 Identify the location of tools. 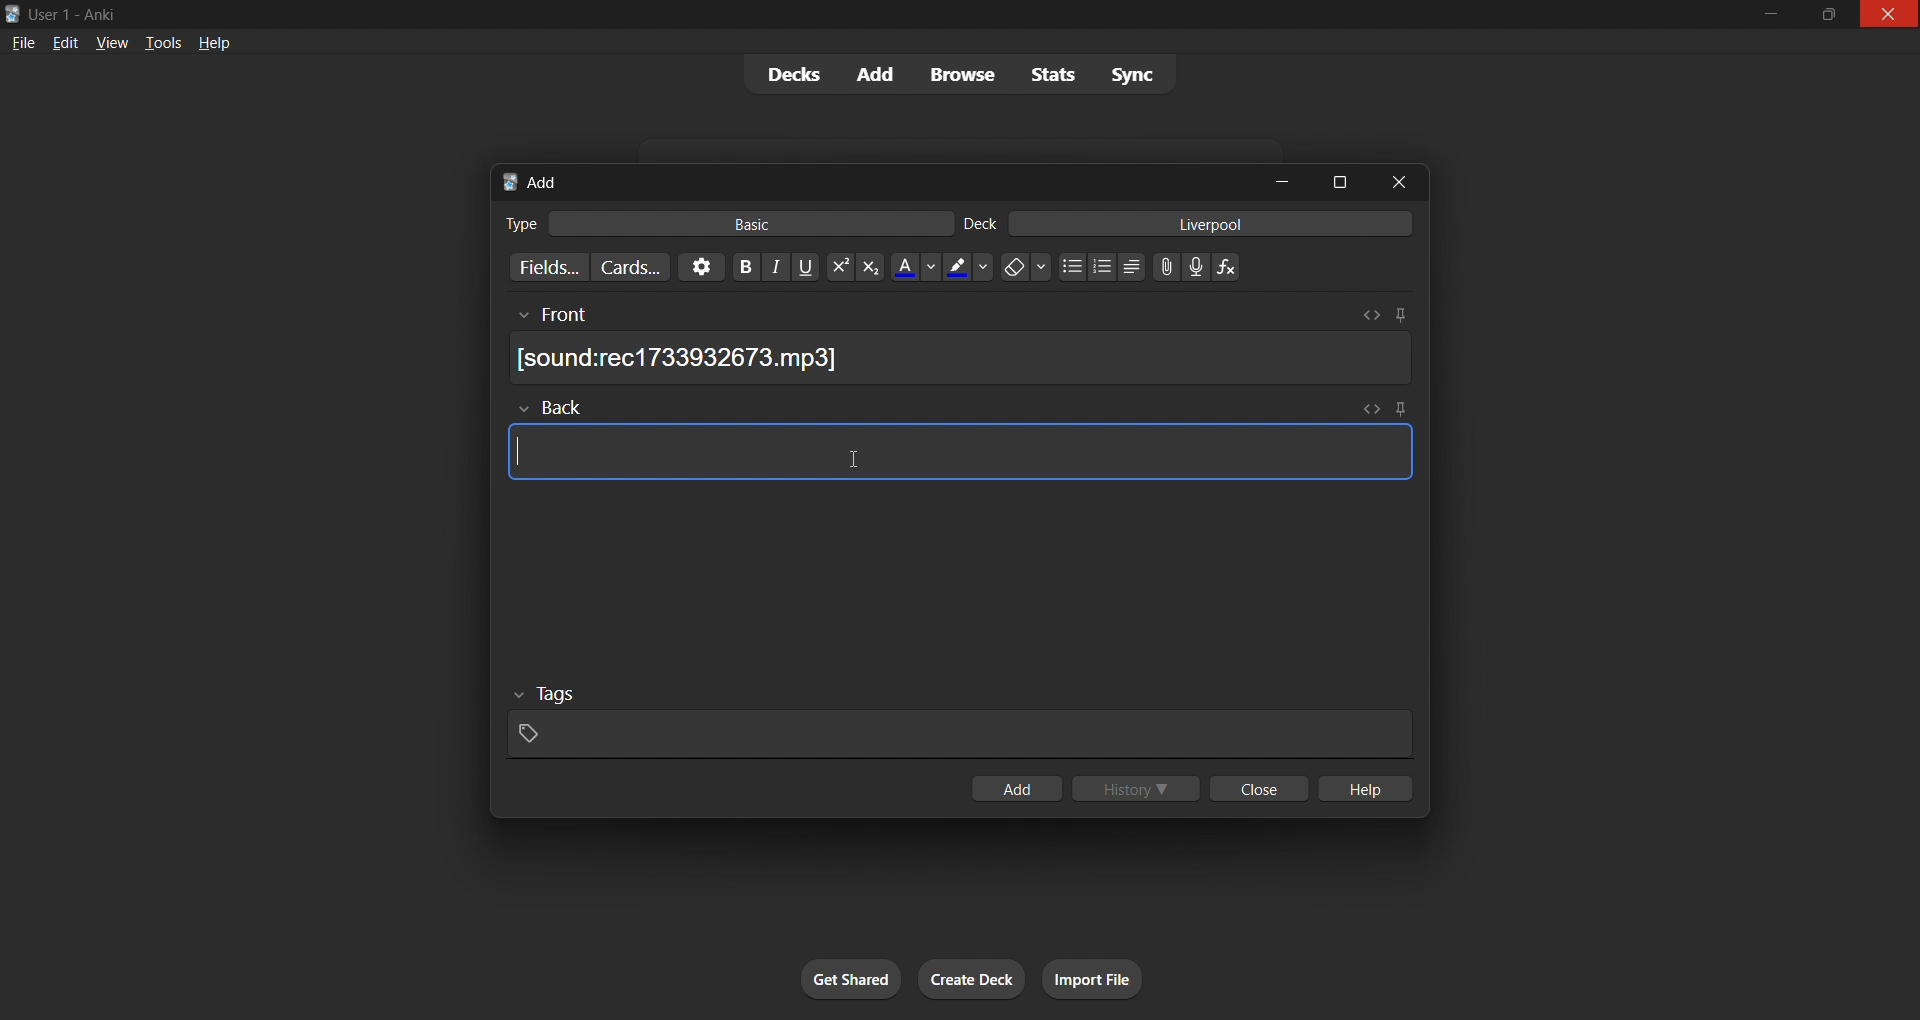
(162, 45).